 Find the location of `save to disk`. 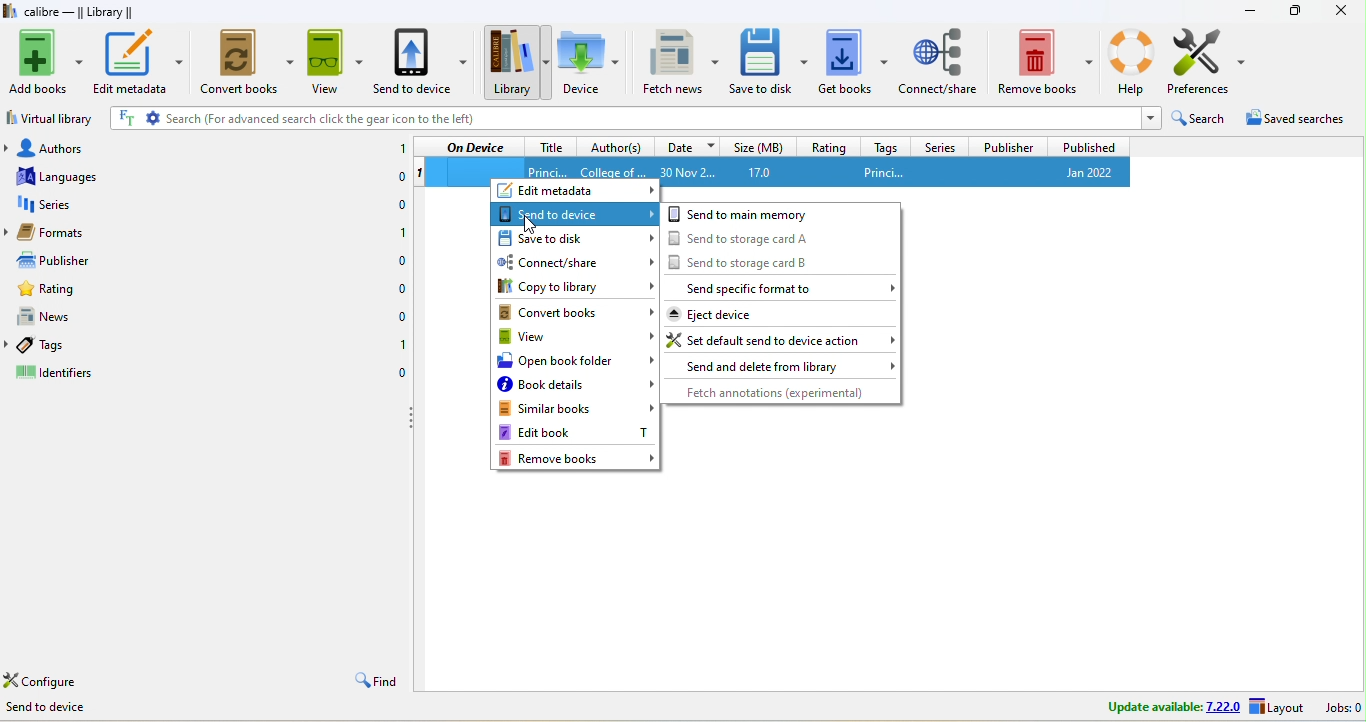

save to disk is located at coordinates (769, 60).